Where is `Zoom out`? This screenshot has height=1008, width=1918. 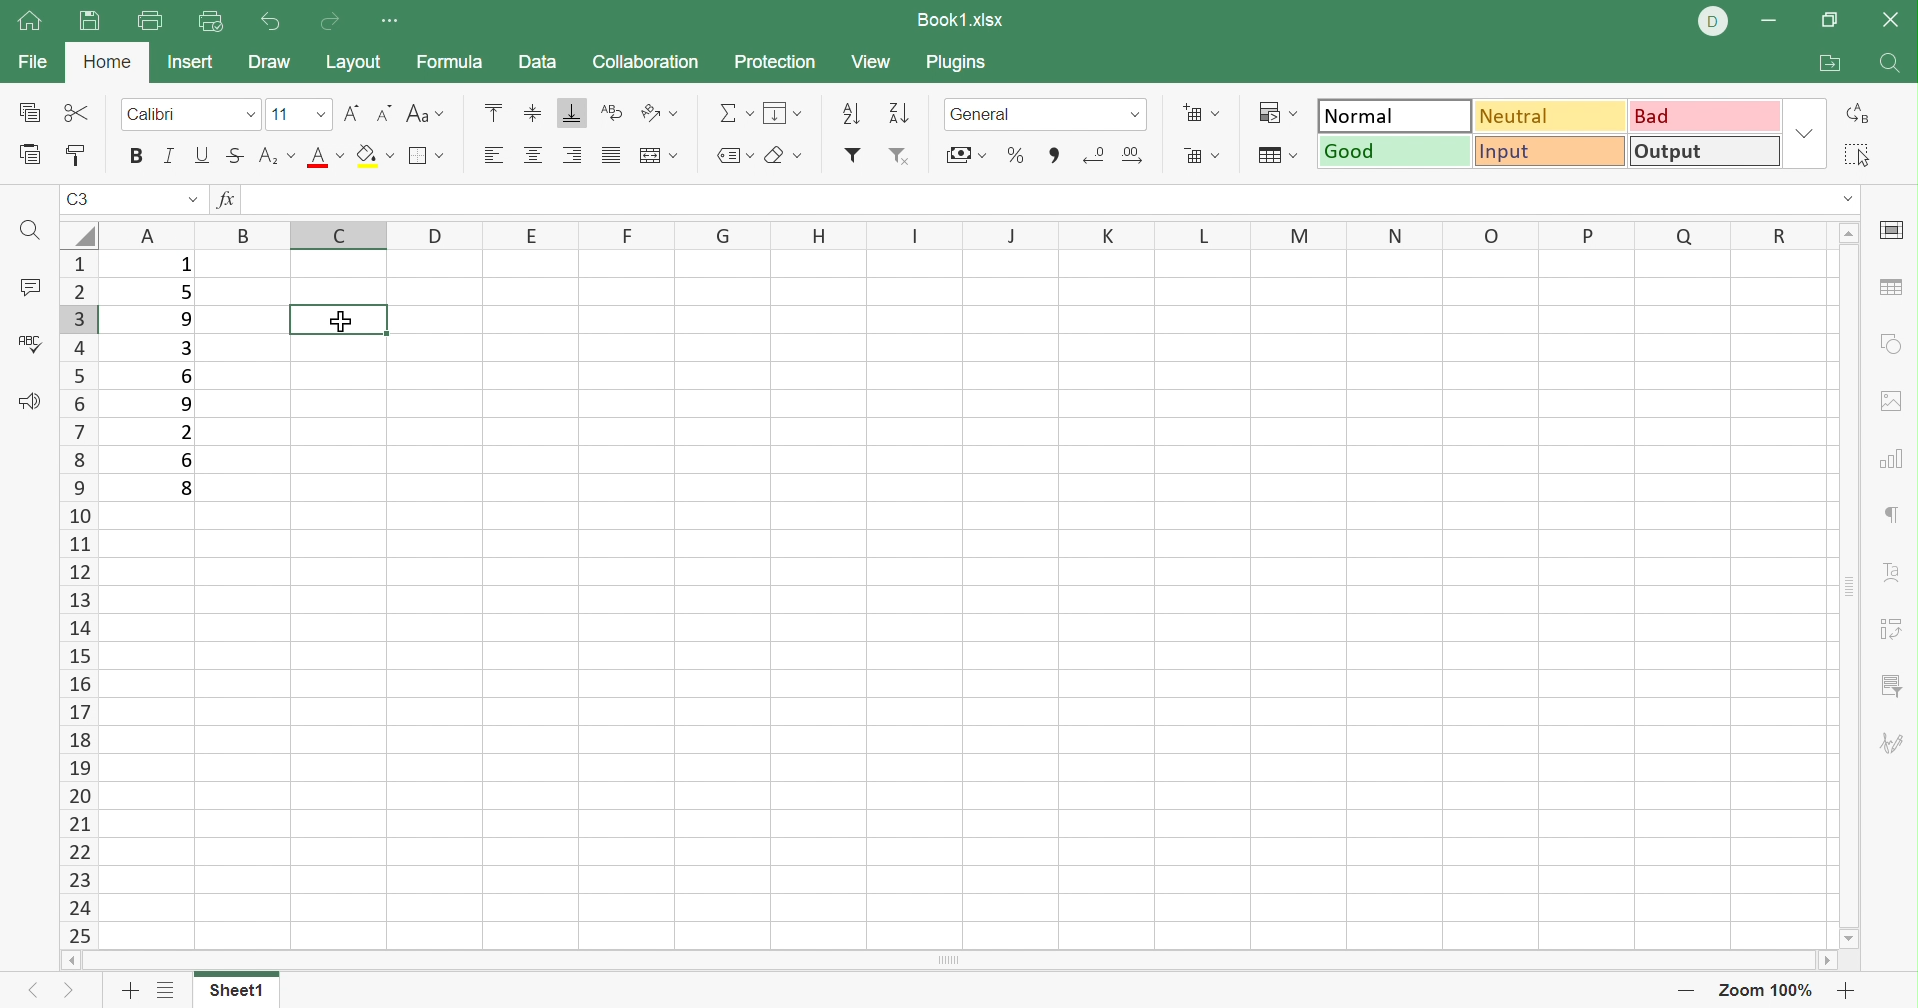 Zoom out is located at coordinates (1850, 989).